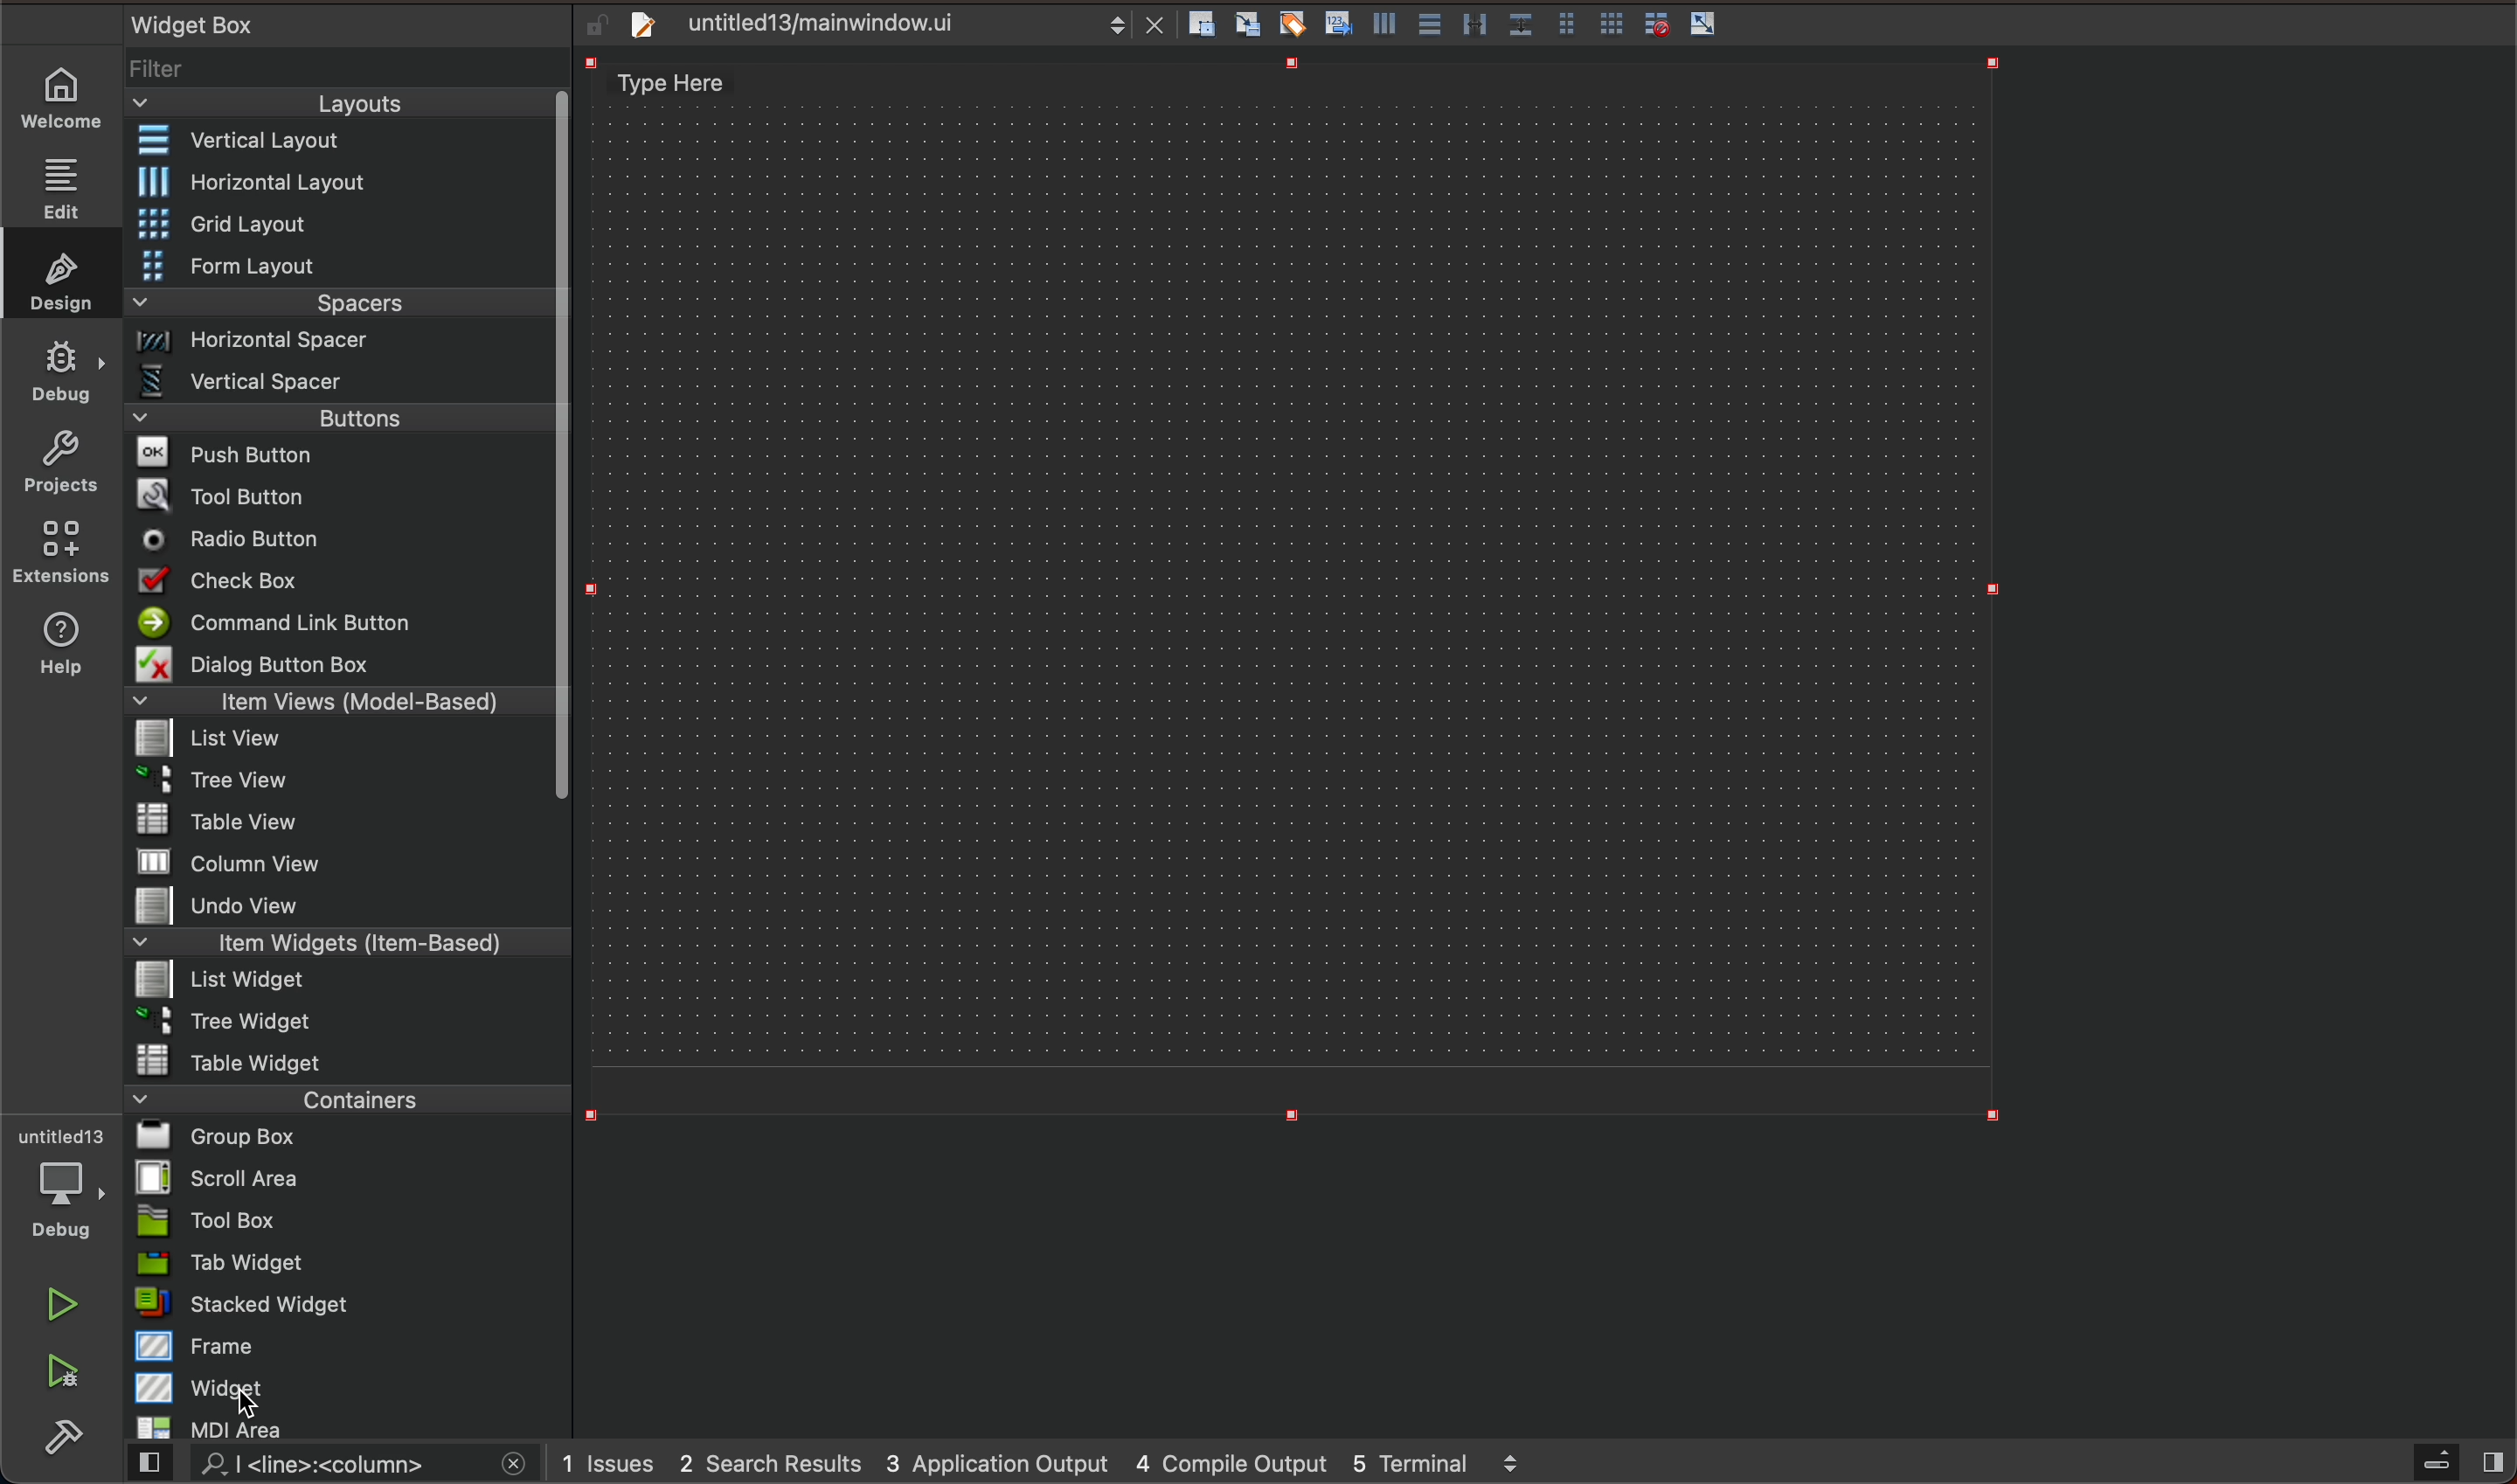 The image size is (2517, 1484). I want to click on Horizontal spacer, so click(340, 343).